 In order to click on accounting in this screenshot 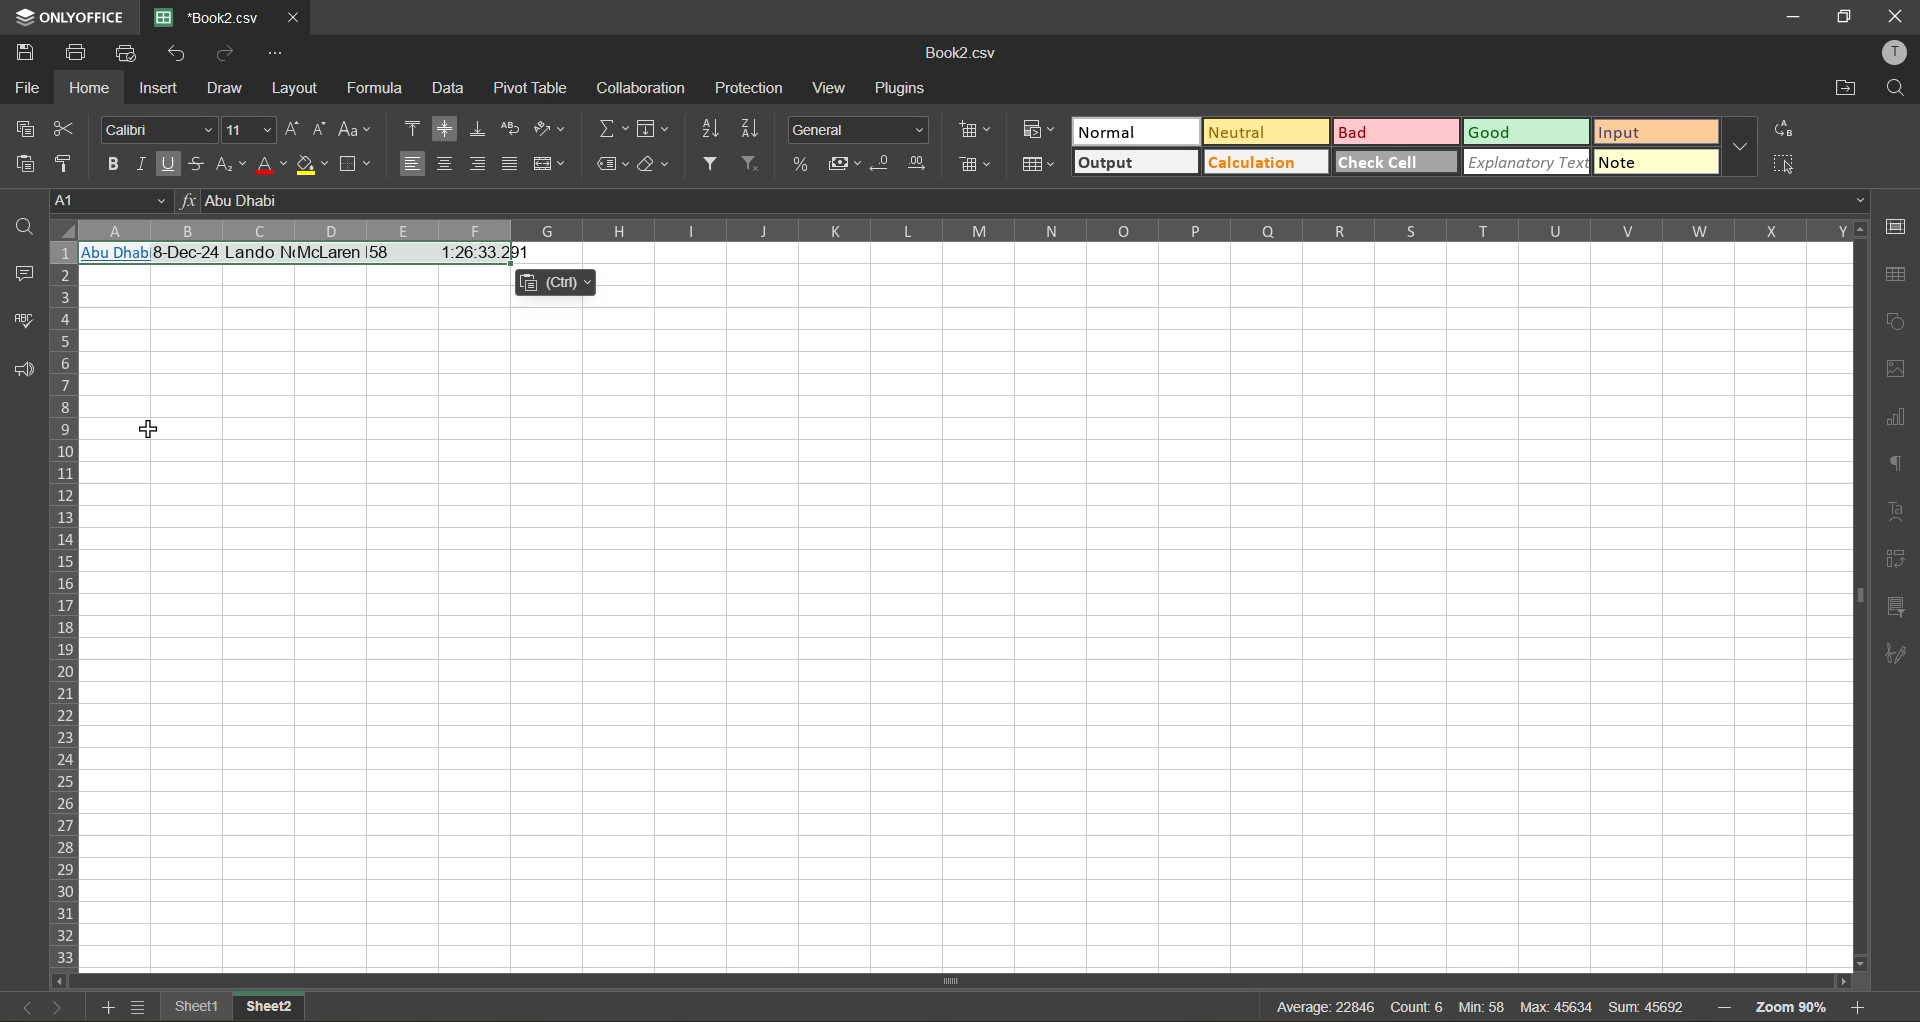, I will do `click(842, 164)`.